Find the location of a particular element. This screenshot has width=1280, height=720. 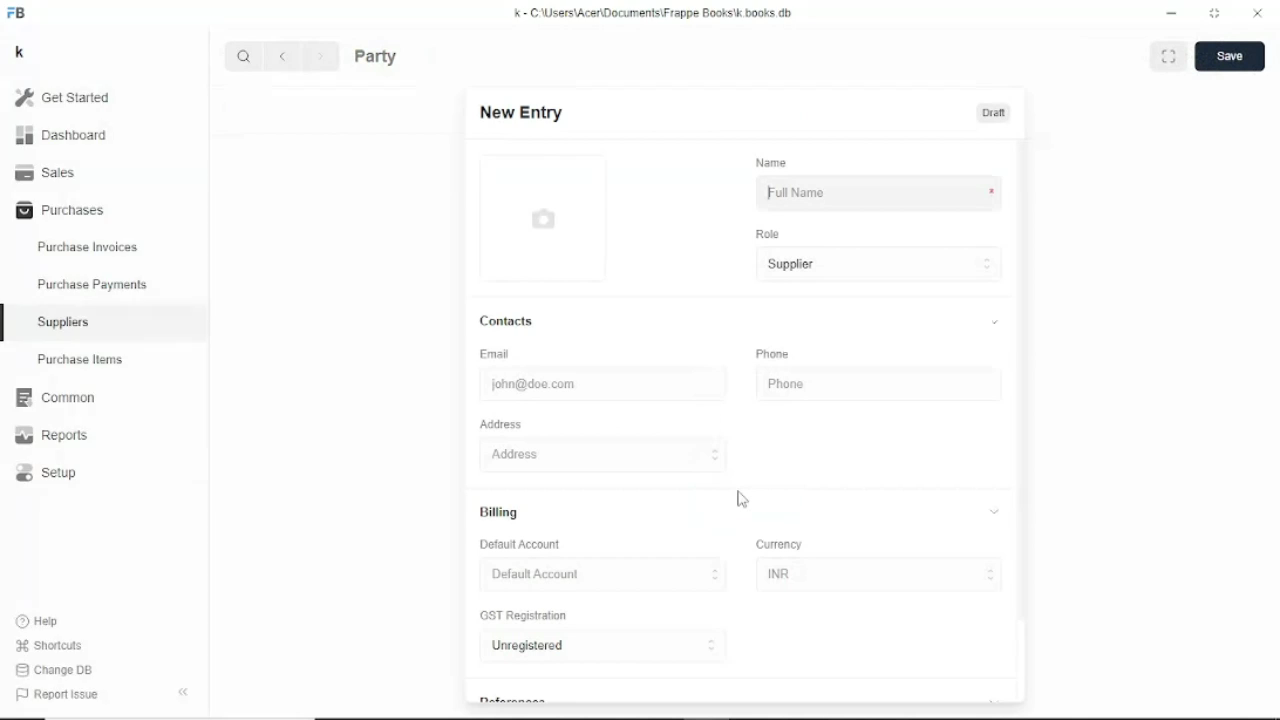

Change DB is located at coordinates (55, 671).